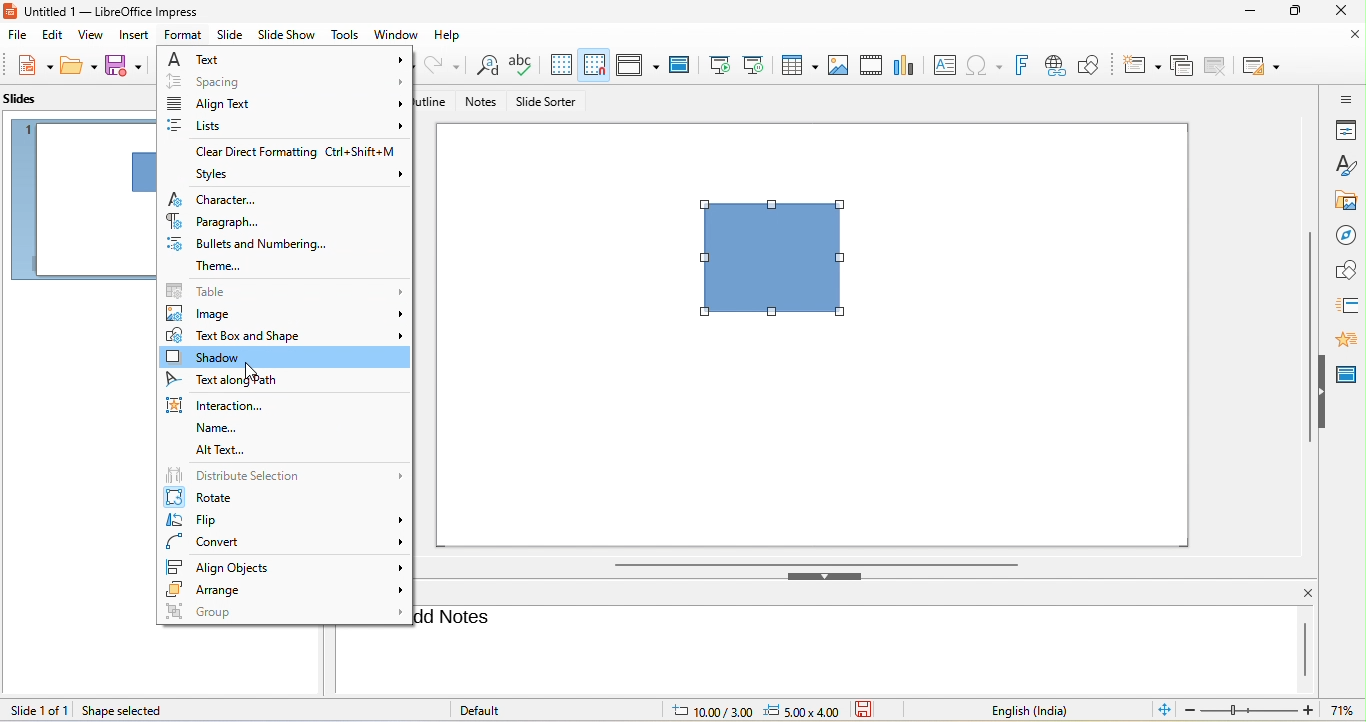  Describe the element at coordinates (223, 221) in the screenshot. I see `paragraph` at that location.